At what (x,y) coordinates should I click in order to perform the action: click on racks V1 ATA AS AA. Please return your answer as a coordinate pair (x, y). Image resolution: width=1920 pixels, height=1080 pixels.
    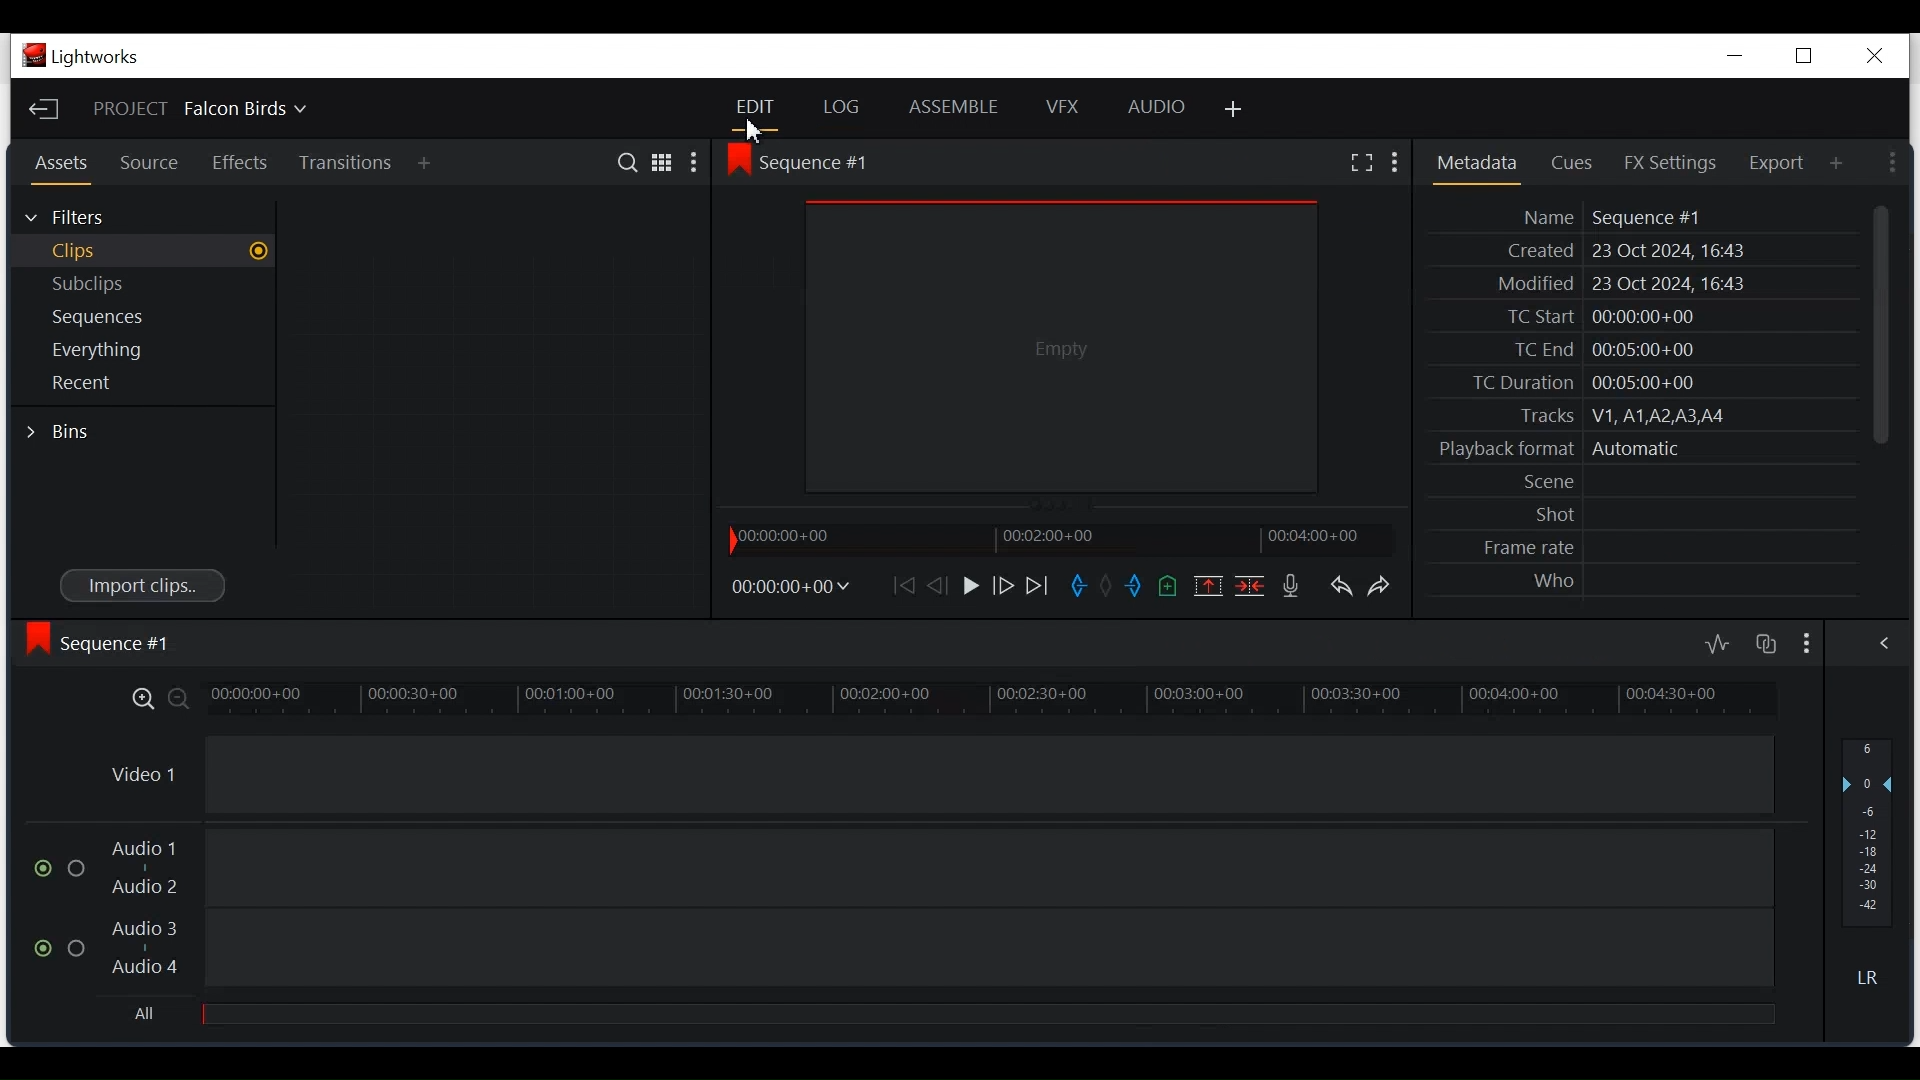
    Looking at the image, I should click on (1619, 417).